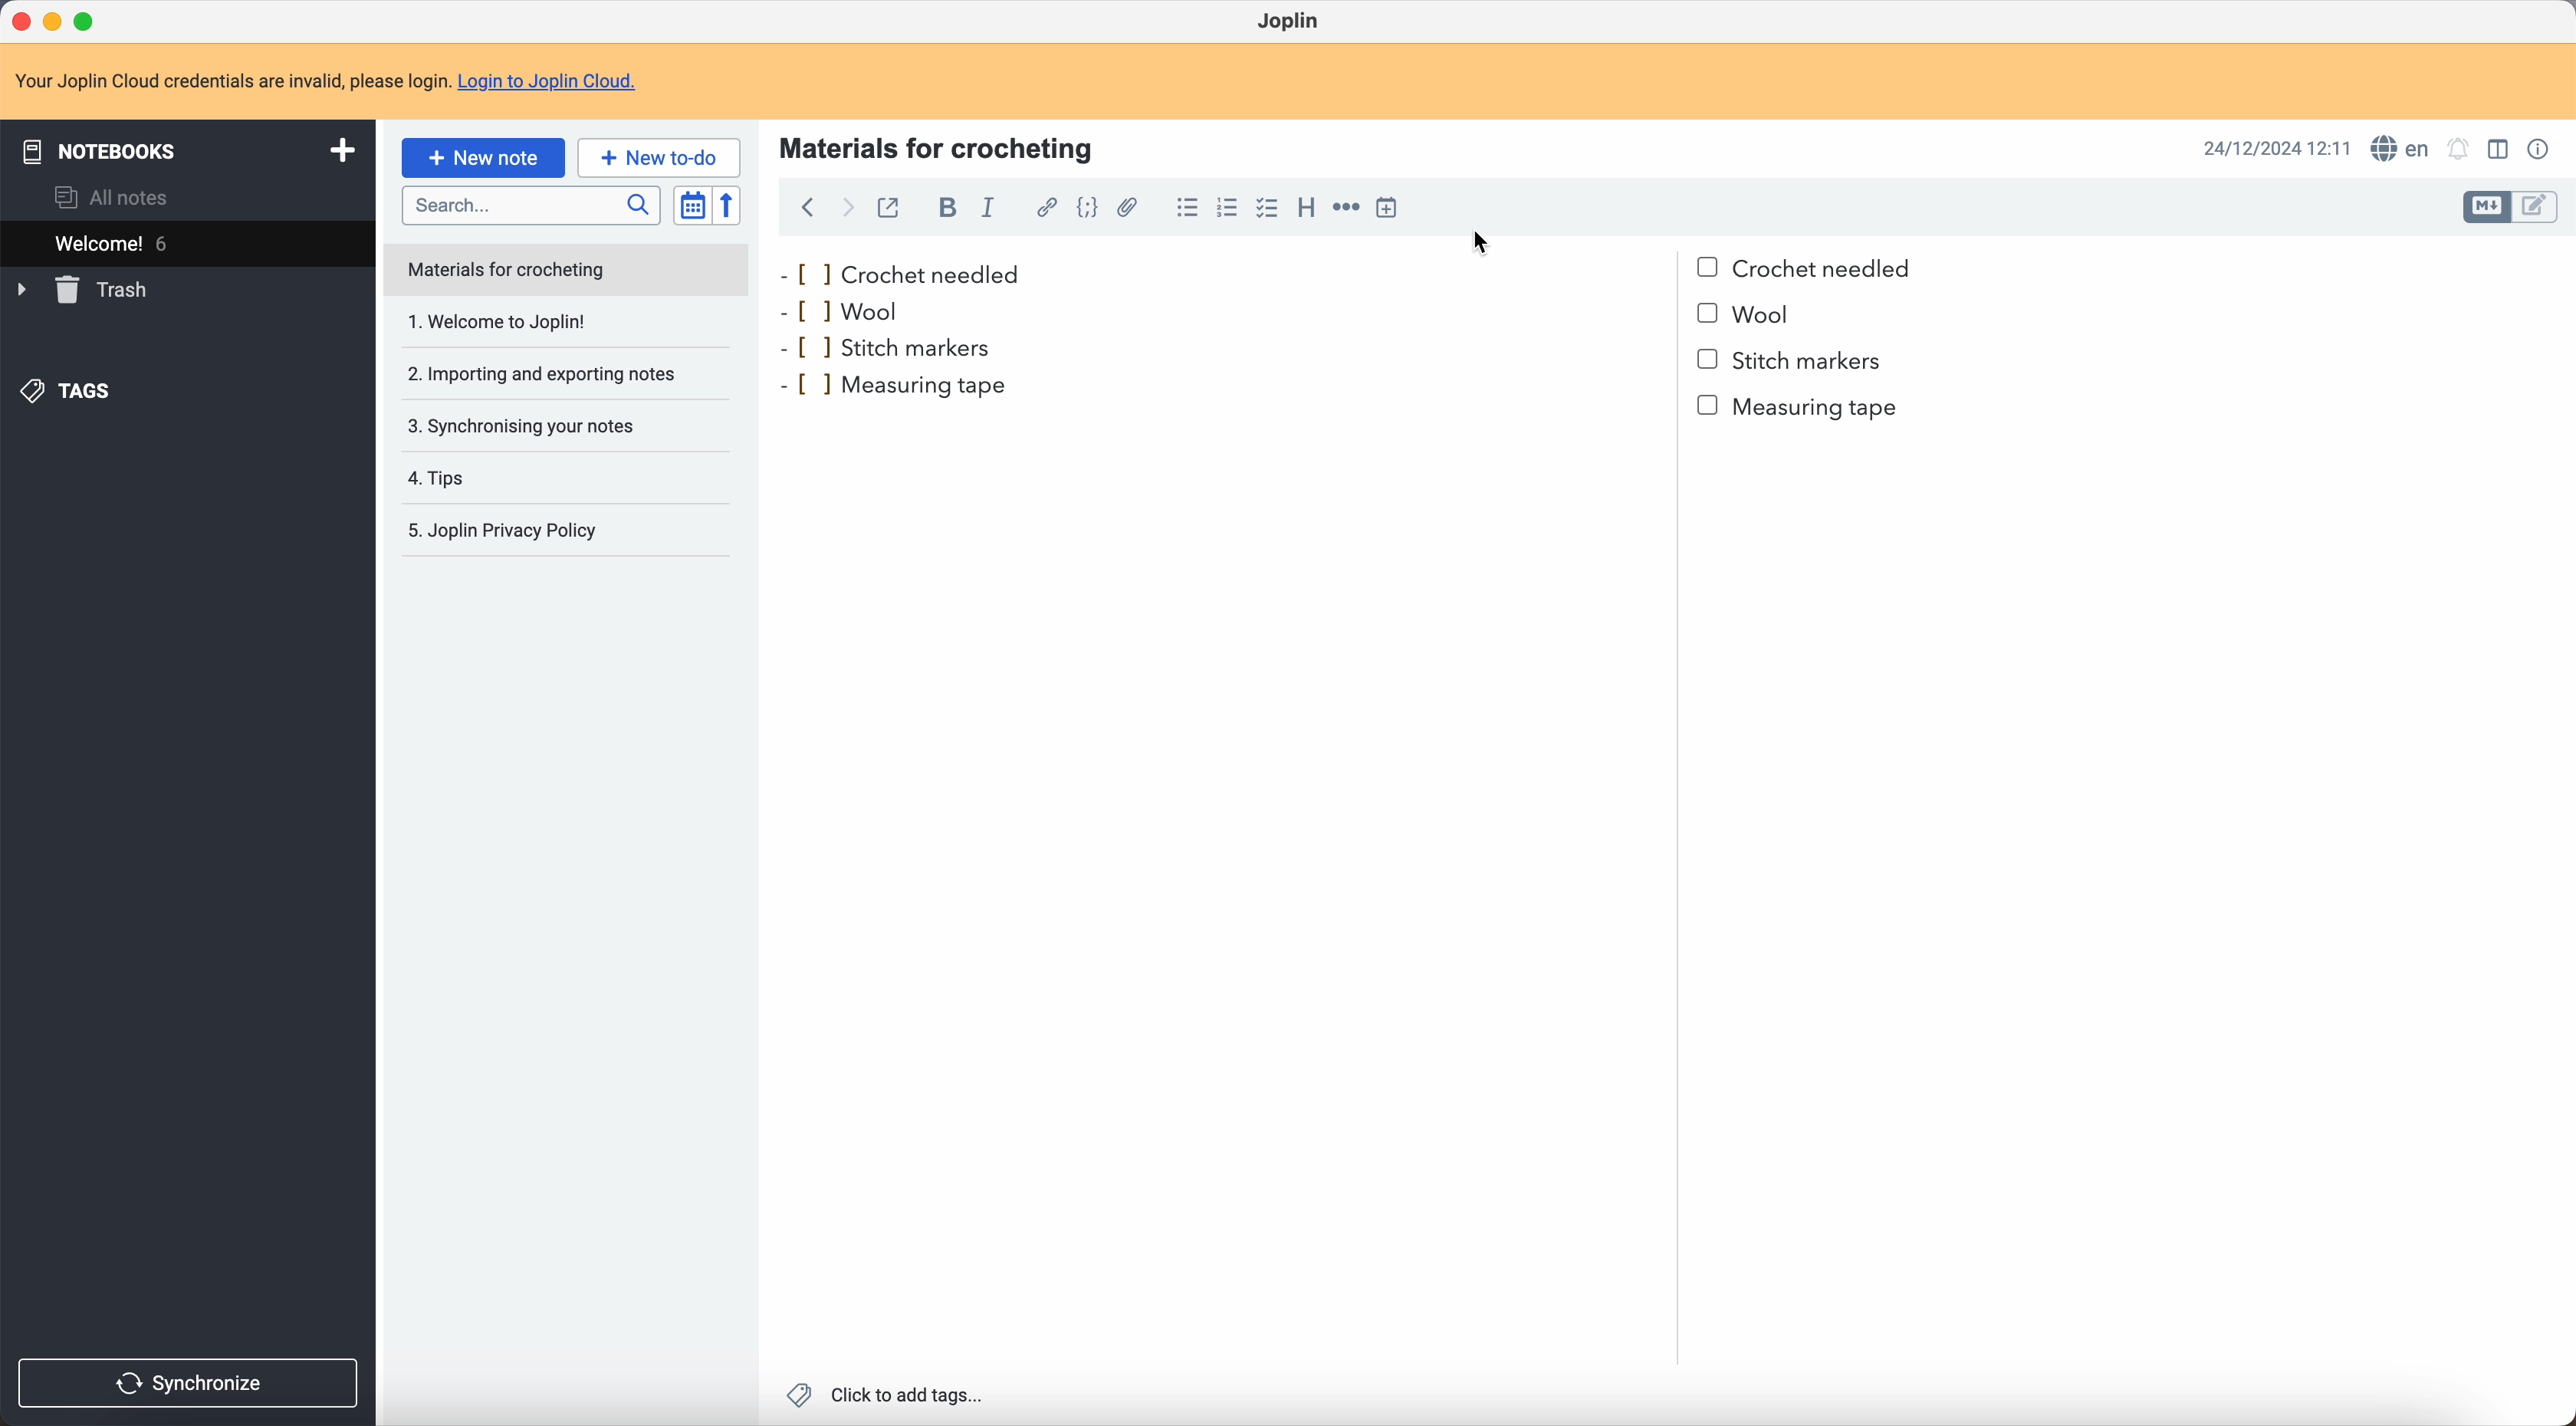 The image size is (2576, 1426). I want to click on foward, so click(845, 210).